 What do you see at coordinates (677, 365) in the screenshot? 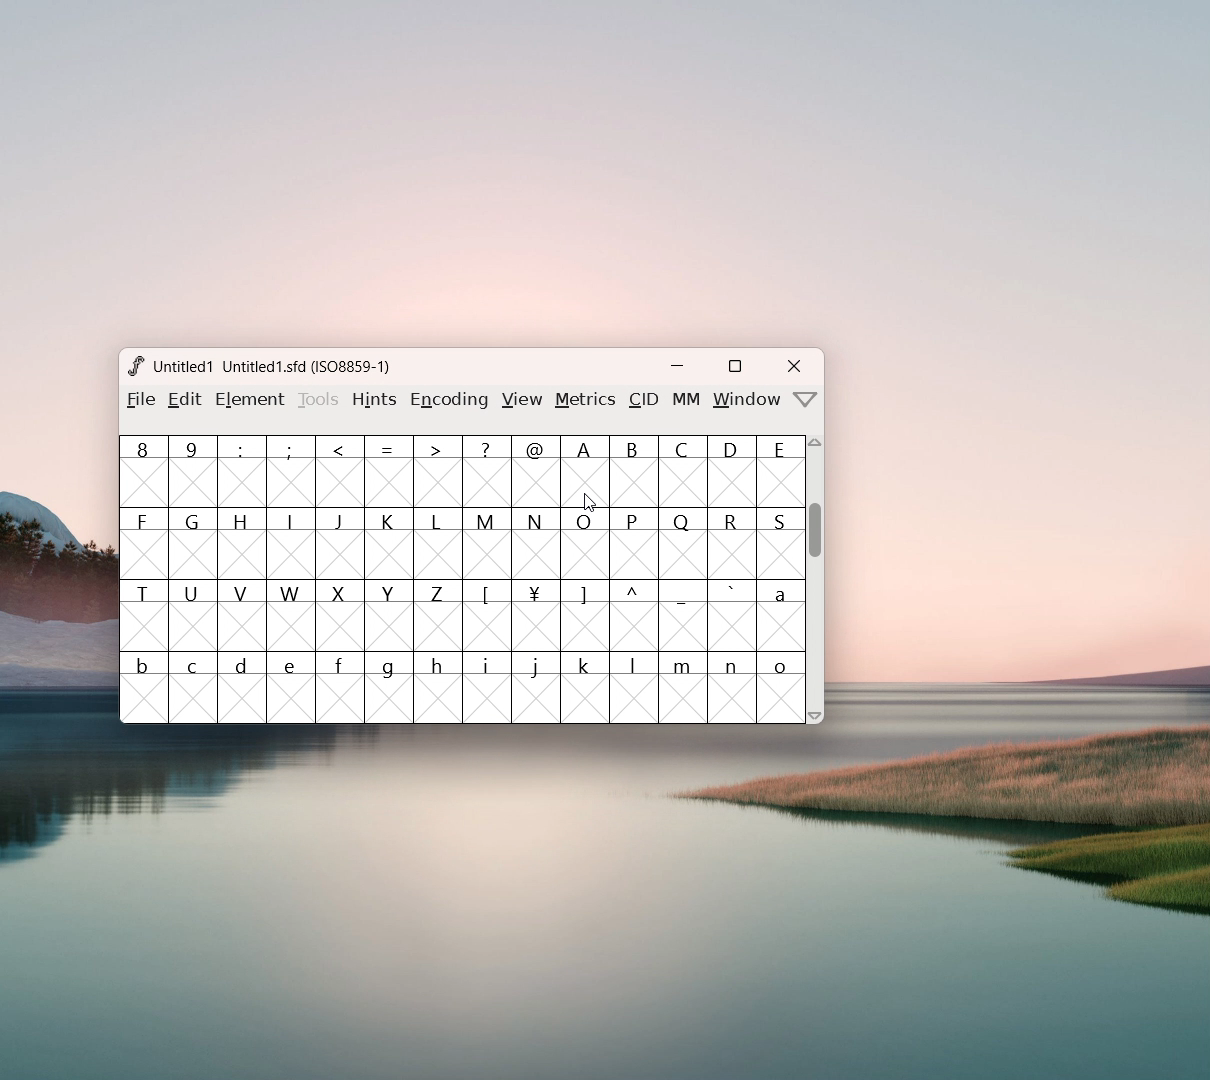
I see `minimize` at bounding box center [677, 365].